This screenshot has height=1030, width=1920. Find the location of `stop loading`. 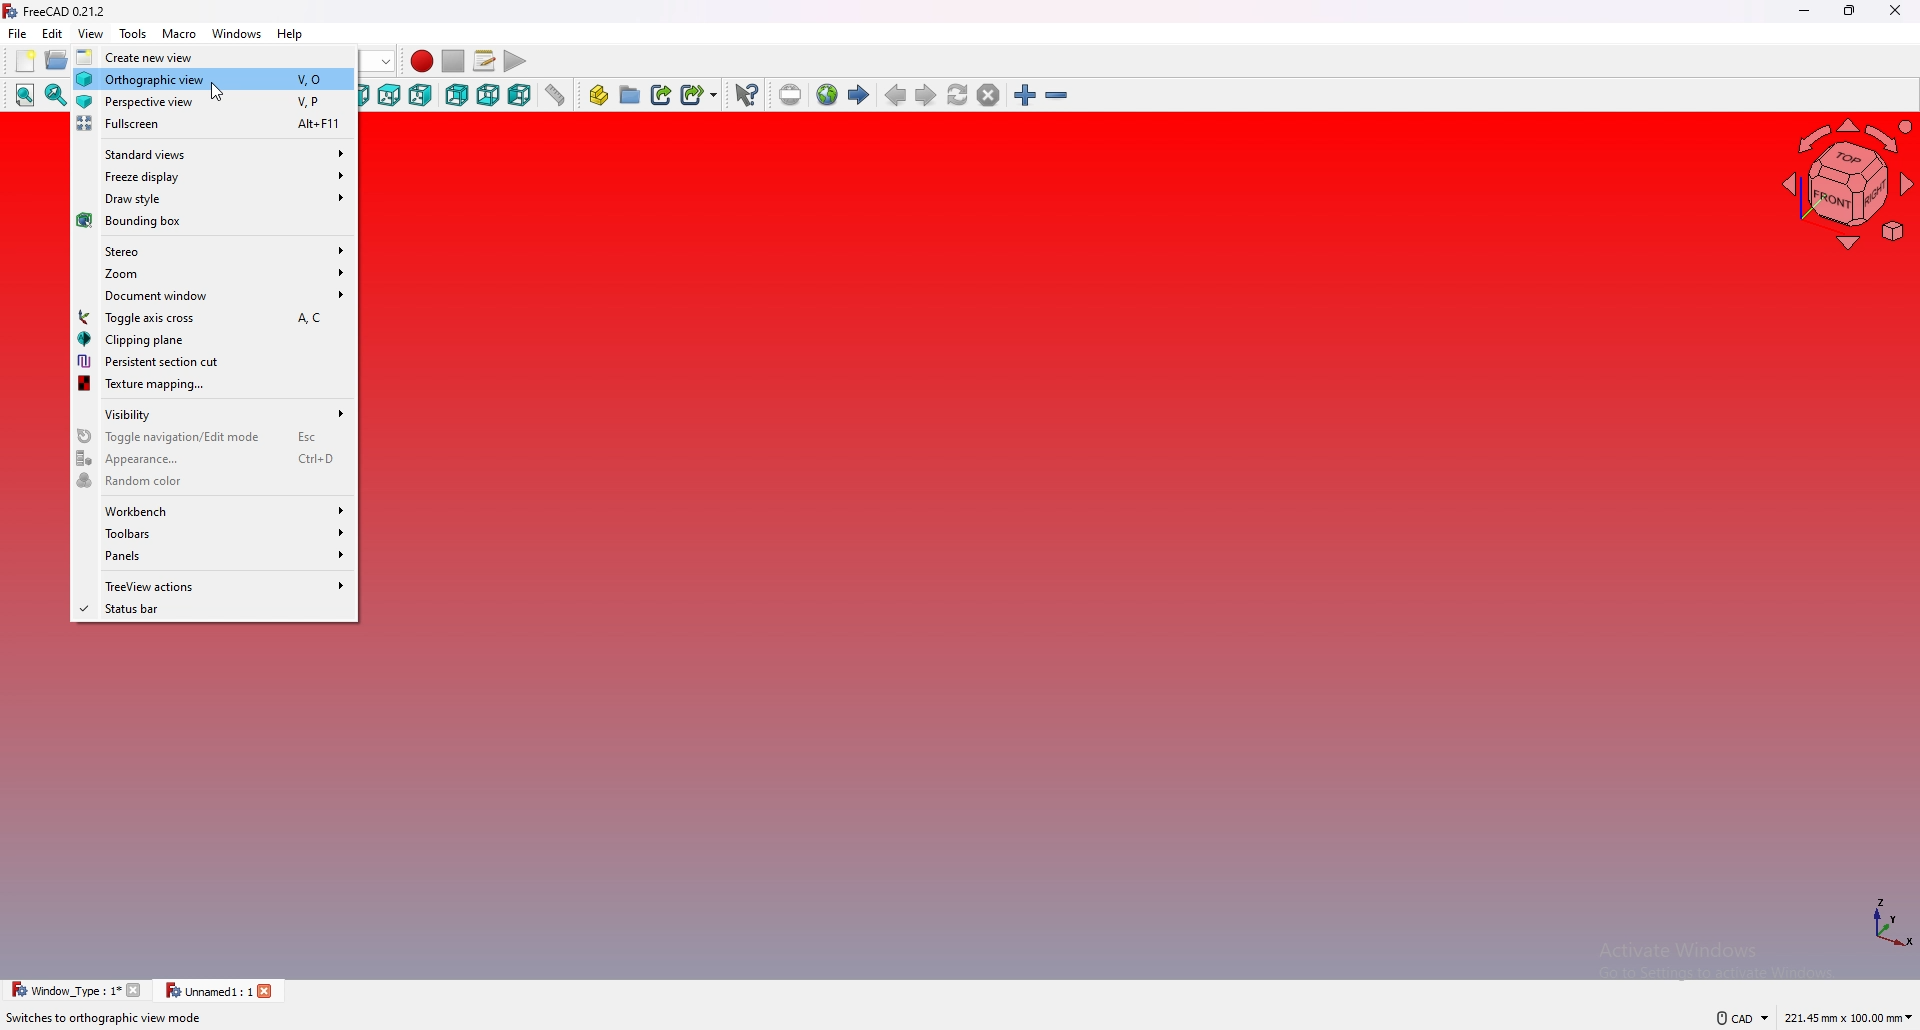

stop loading is located at coordinates (987, 94).